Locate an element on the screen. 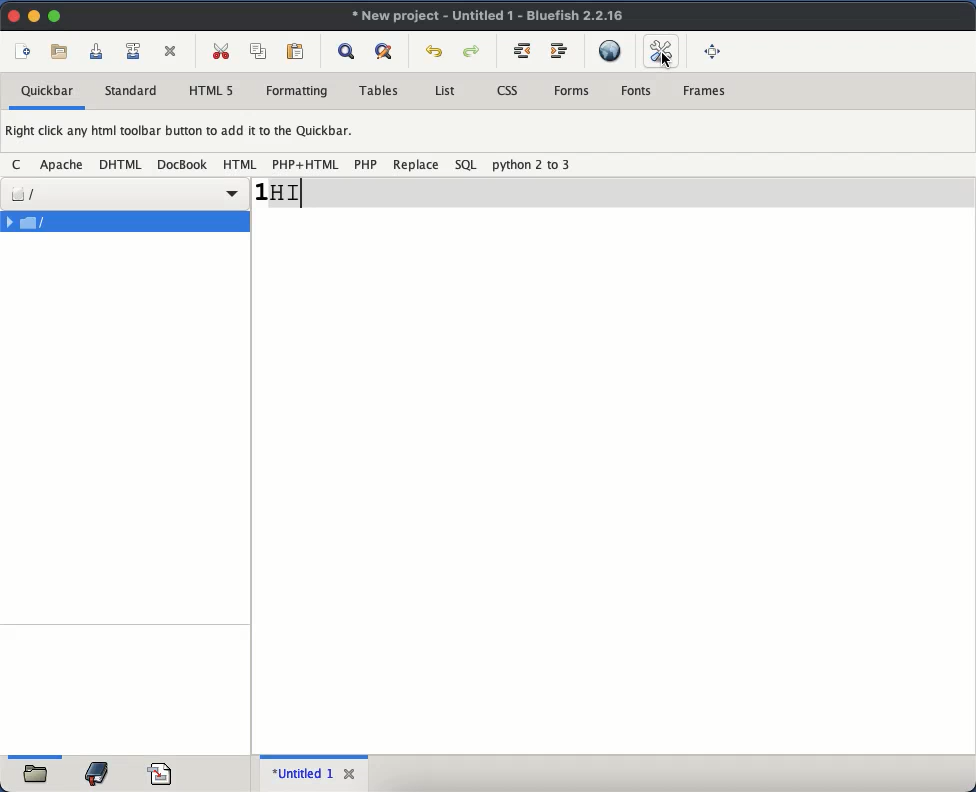  quickbar is located at coordinates (48, 91).